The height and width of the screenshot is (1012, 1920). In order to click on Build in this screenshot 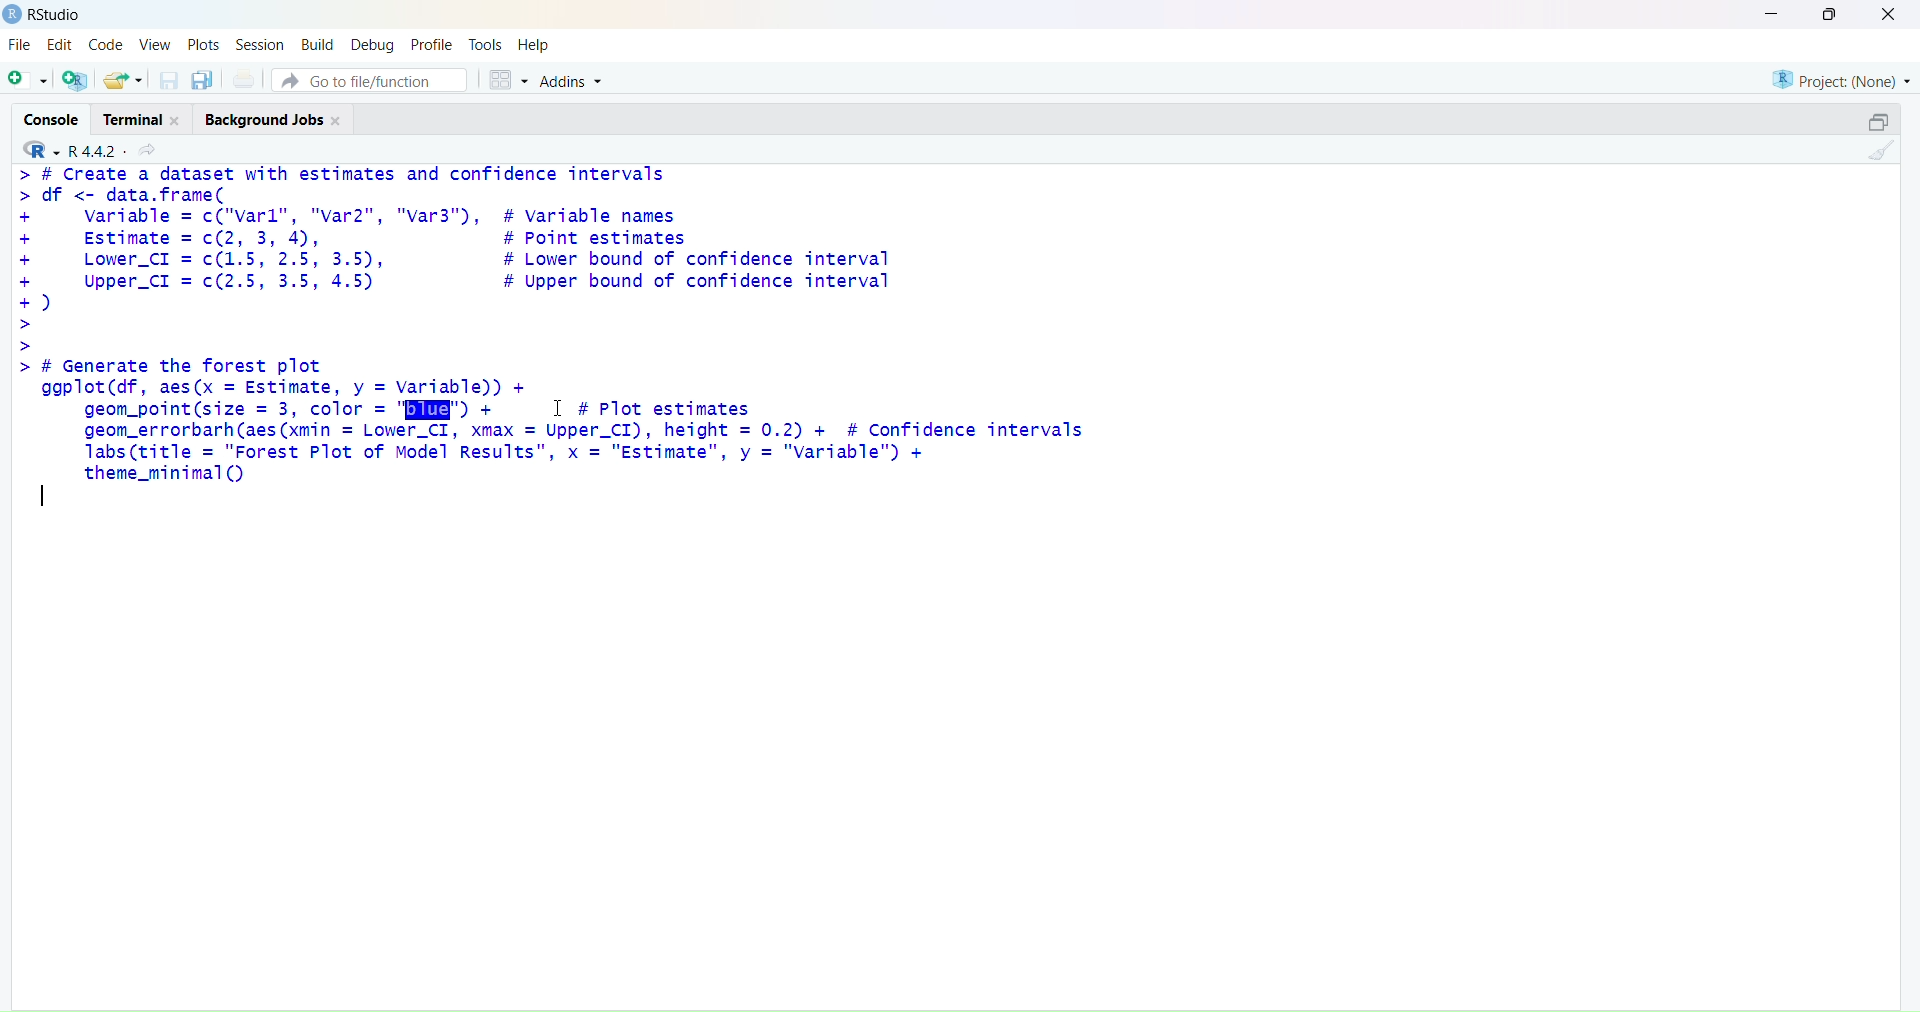, I will do `click(318, 44)`.